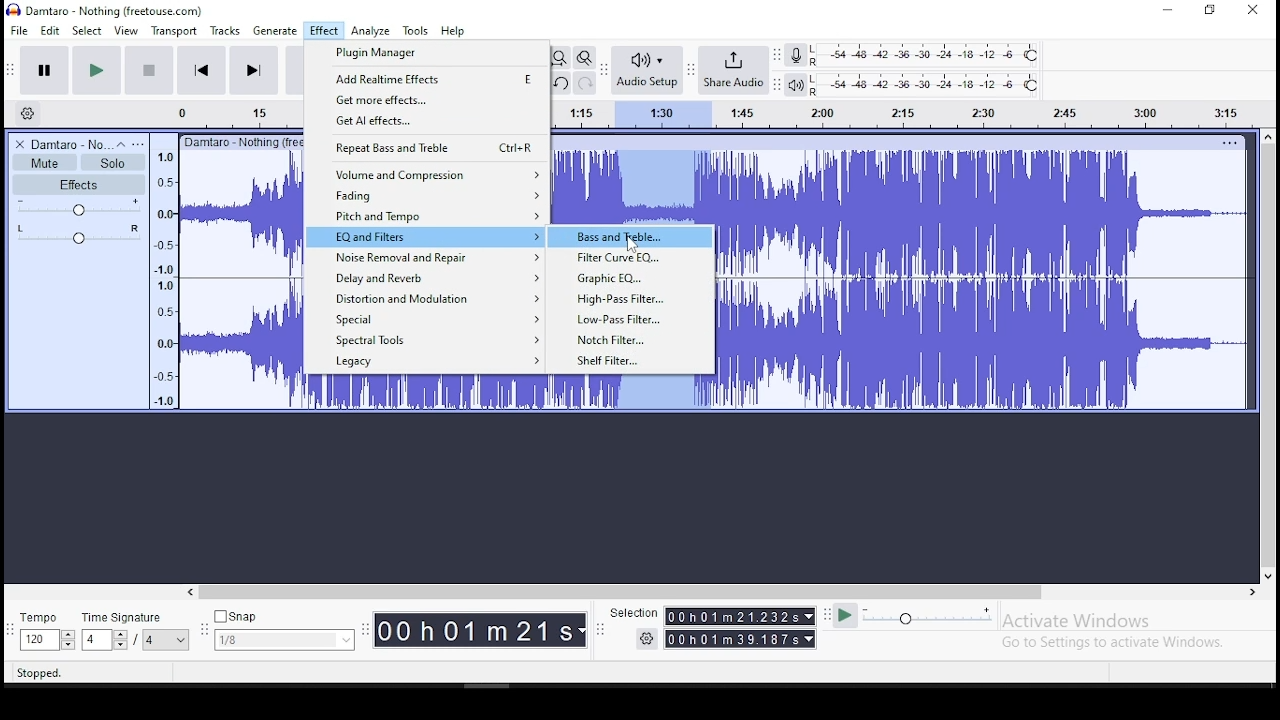 The image size is (1280, 720). I want to click on , so click(1229, 142).